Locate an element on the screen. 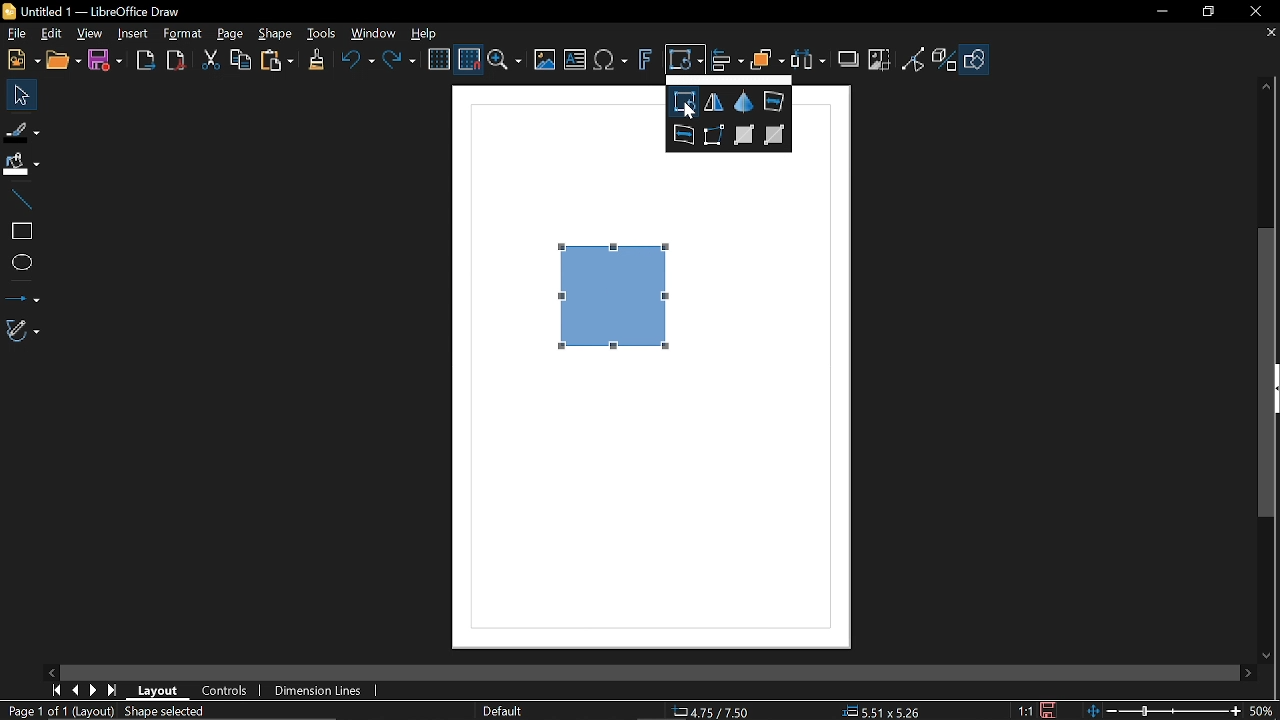  Undo is located at coordinates (354, 62).